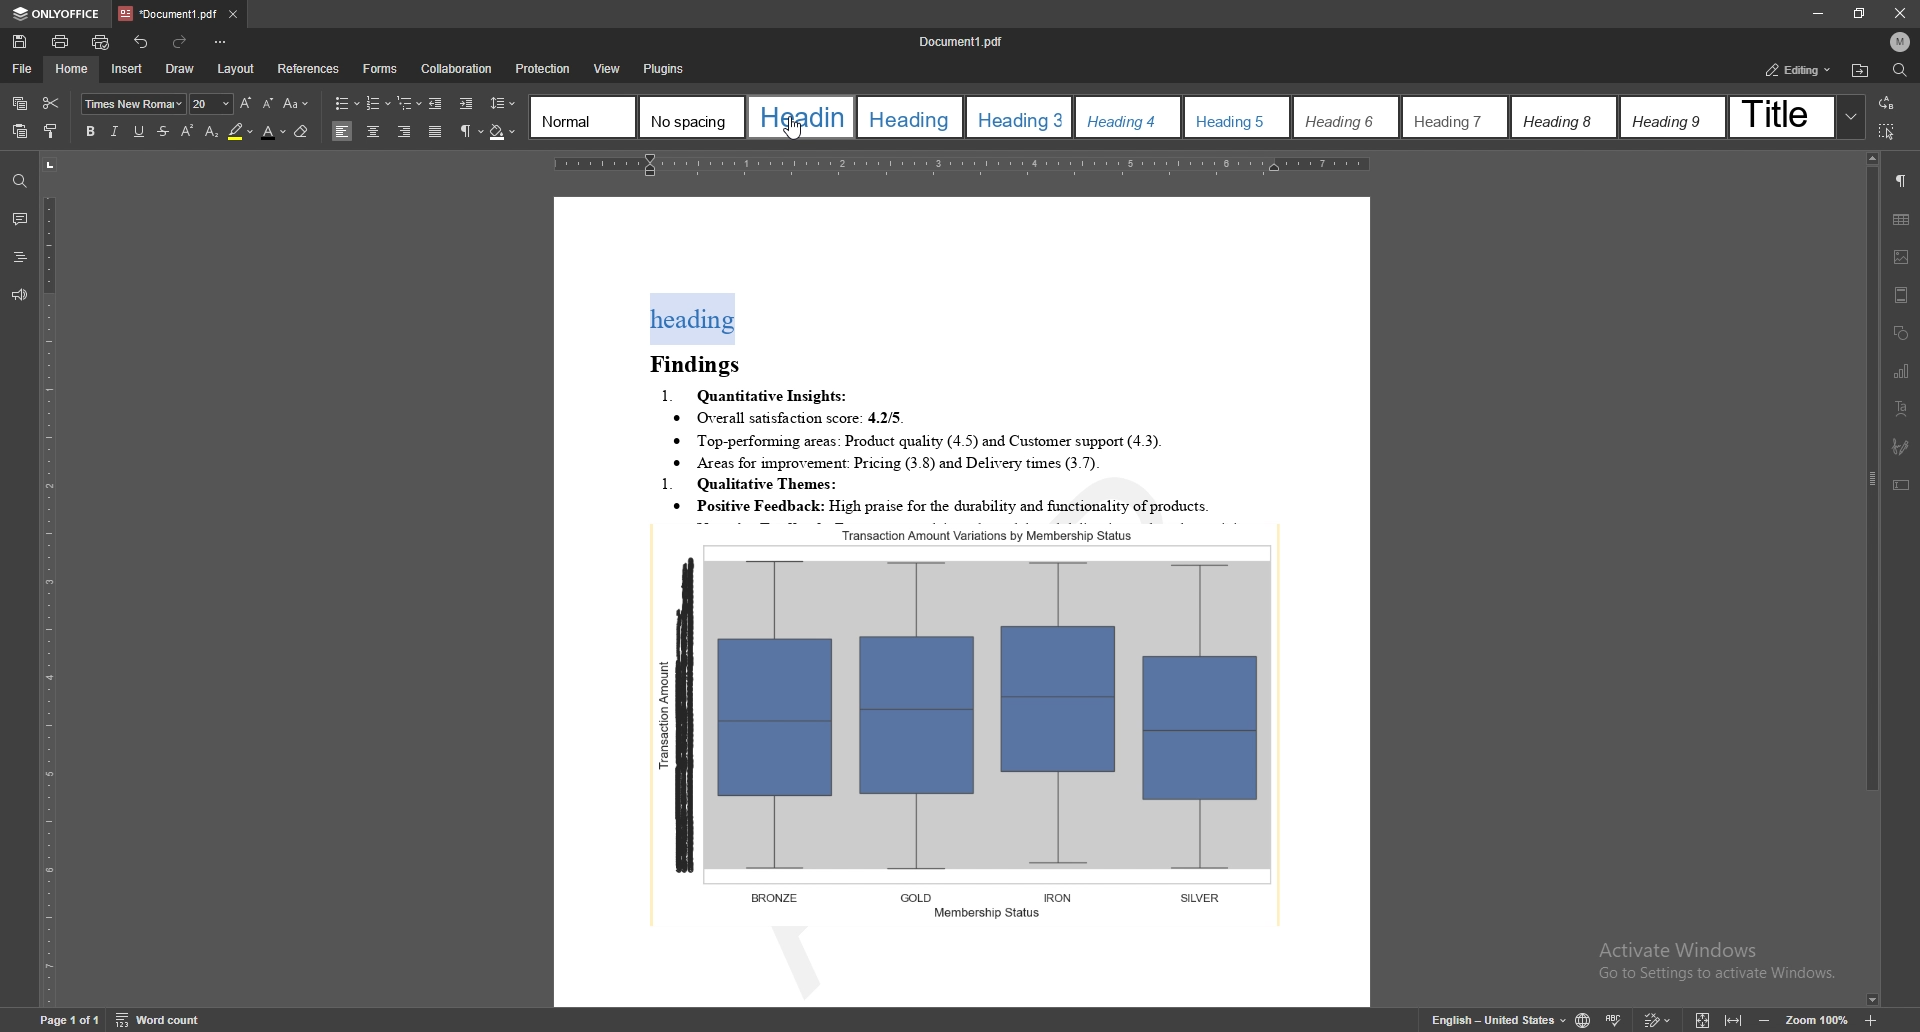  What do you see at coordinates (1701, 1018) in the screenshot?
I see `fit to screen` at bounding box center [1701, 1018].